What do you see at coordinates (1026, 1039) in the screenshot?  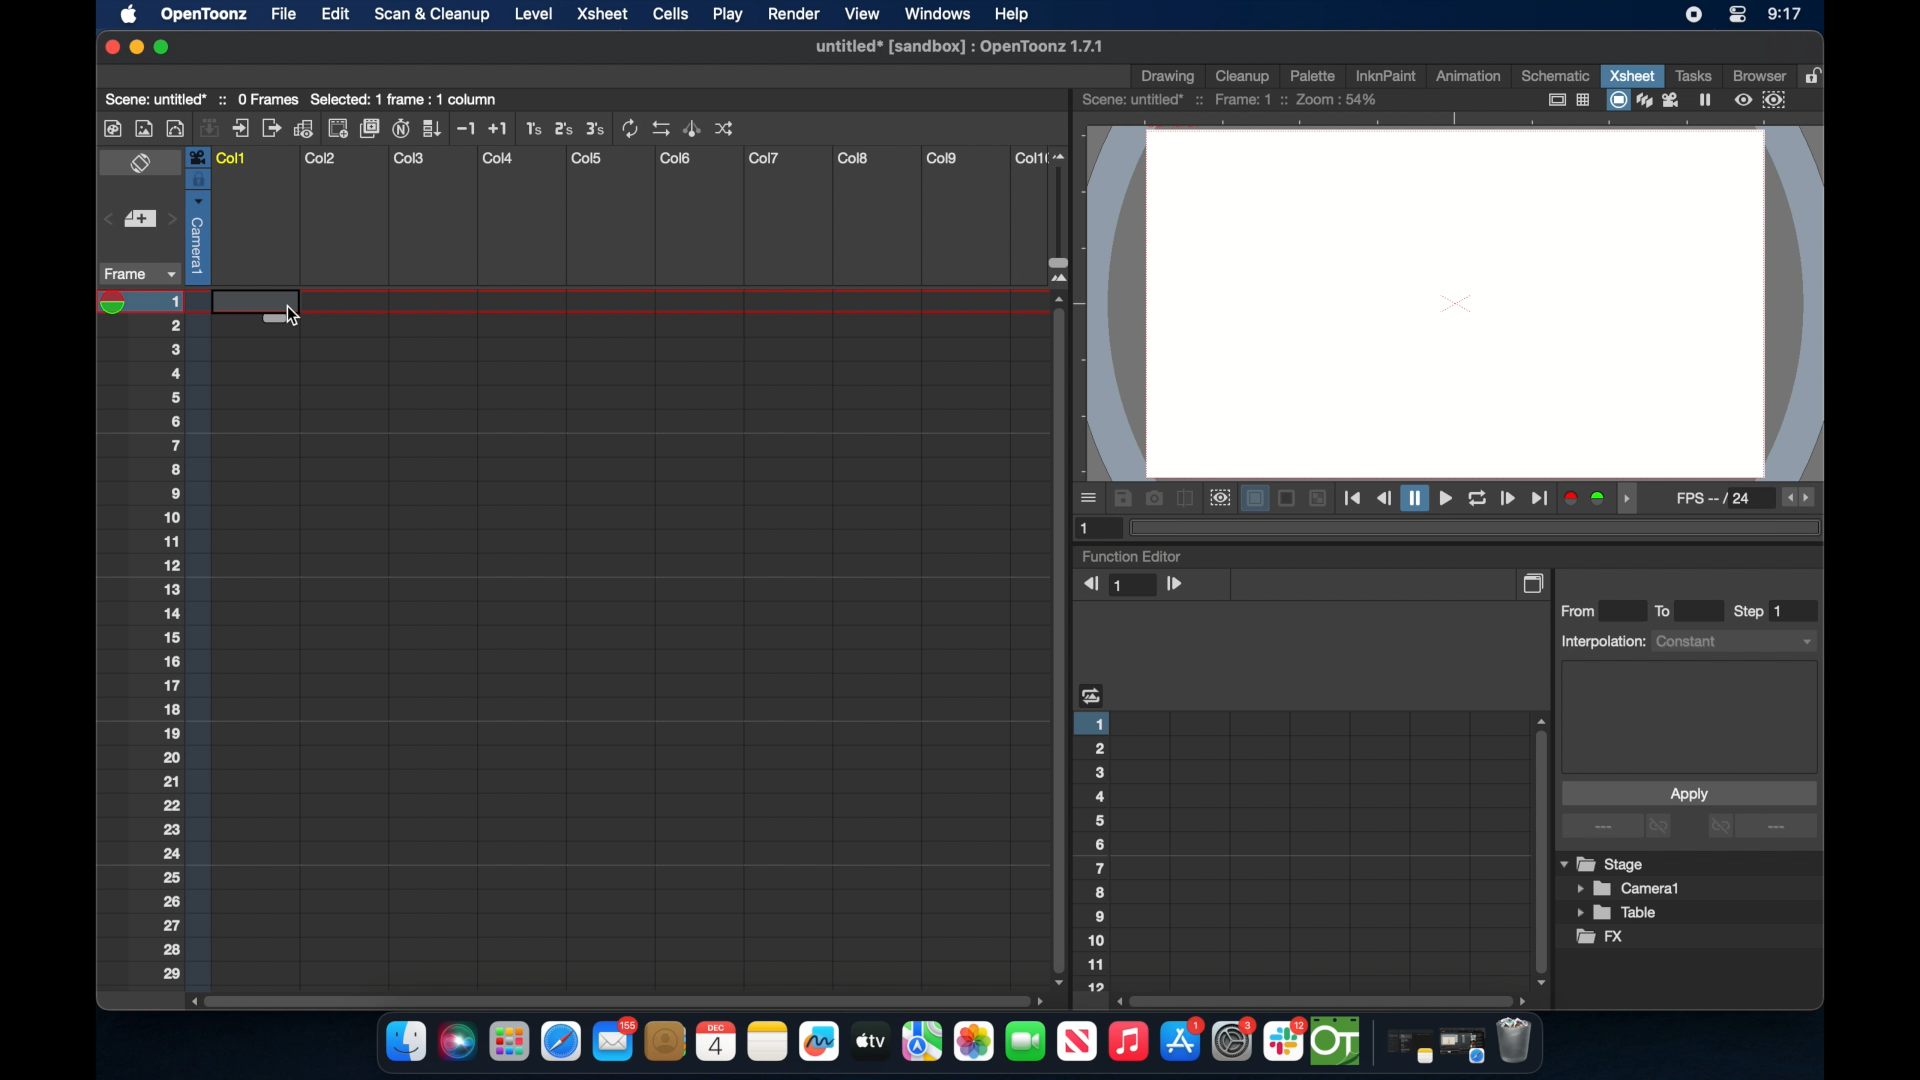 I see `facetime` at bounding box center [1026, 1039].